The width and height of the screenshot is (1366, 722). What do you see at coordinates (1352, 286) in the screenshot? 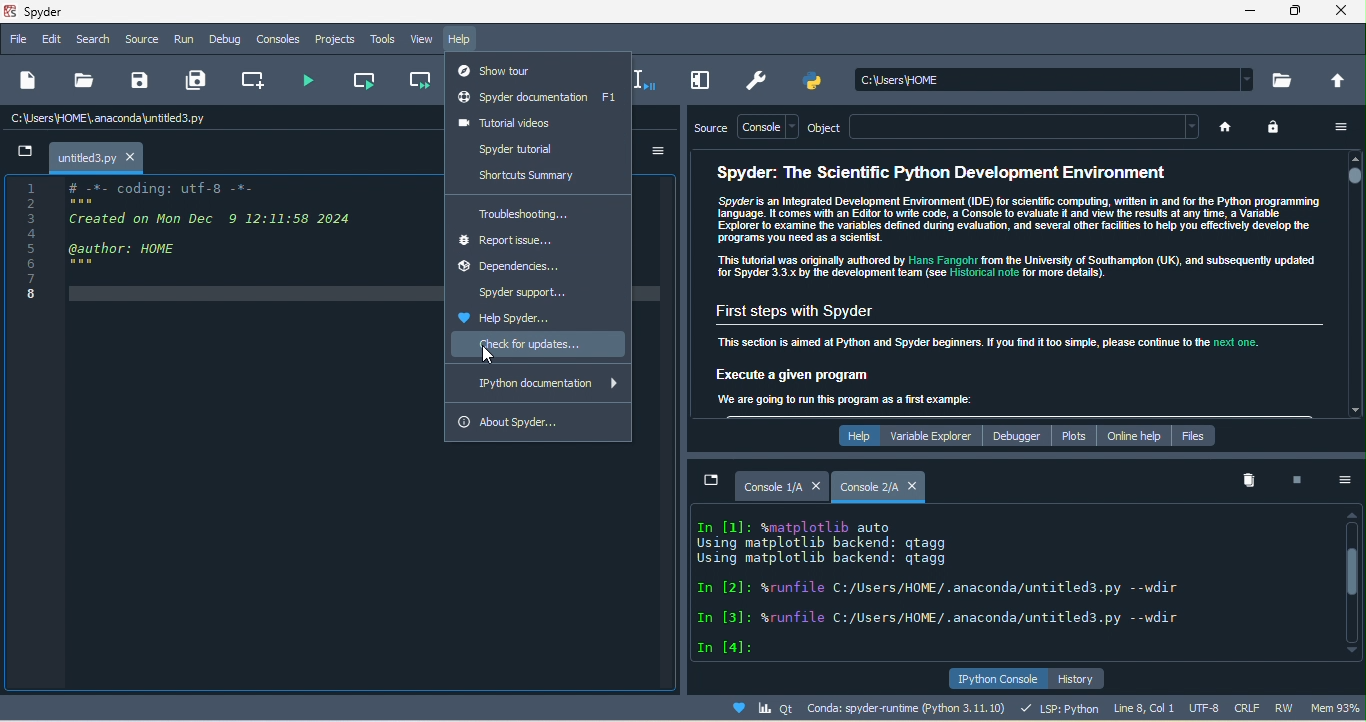
I see `vertical scroll bar` at bounding box center [1352, 286].